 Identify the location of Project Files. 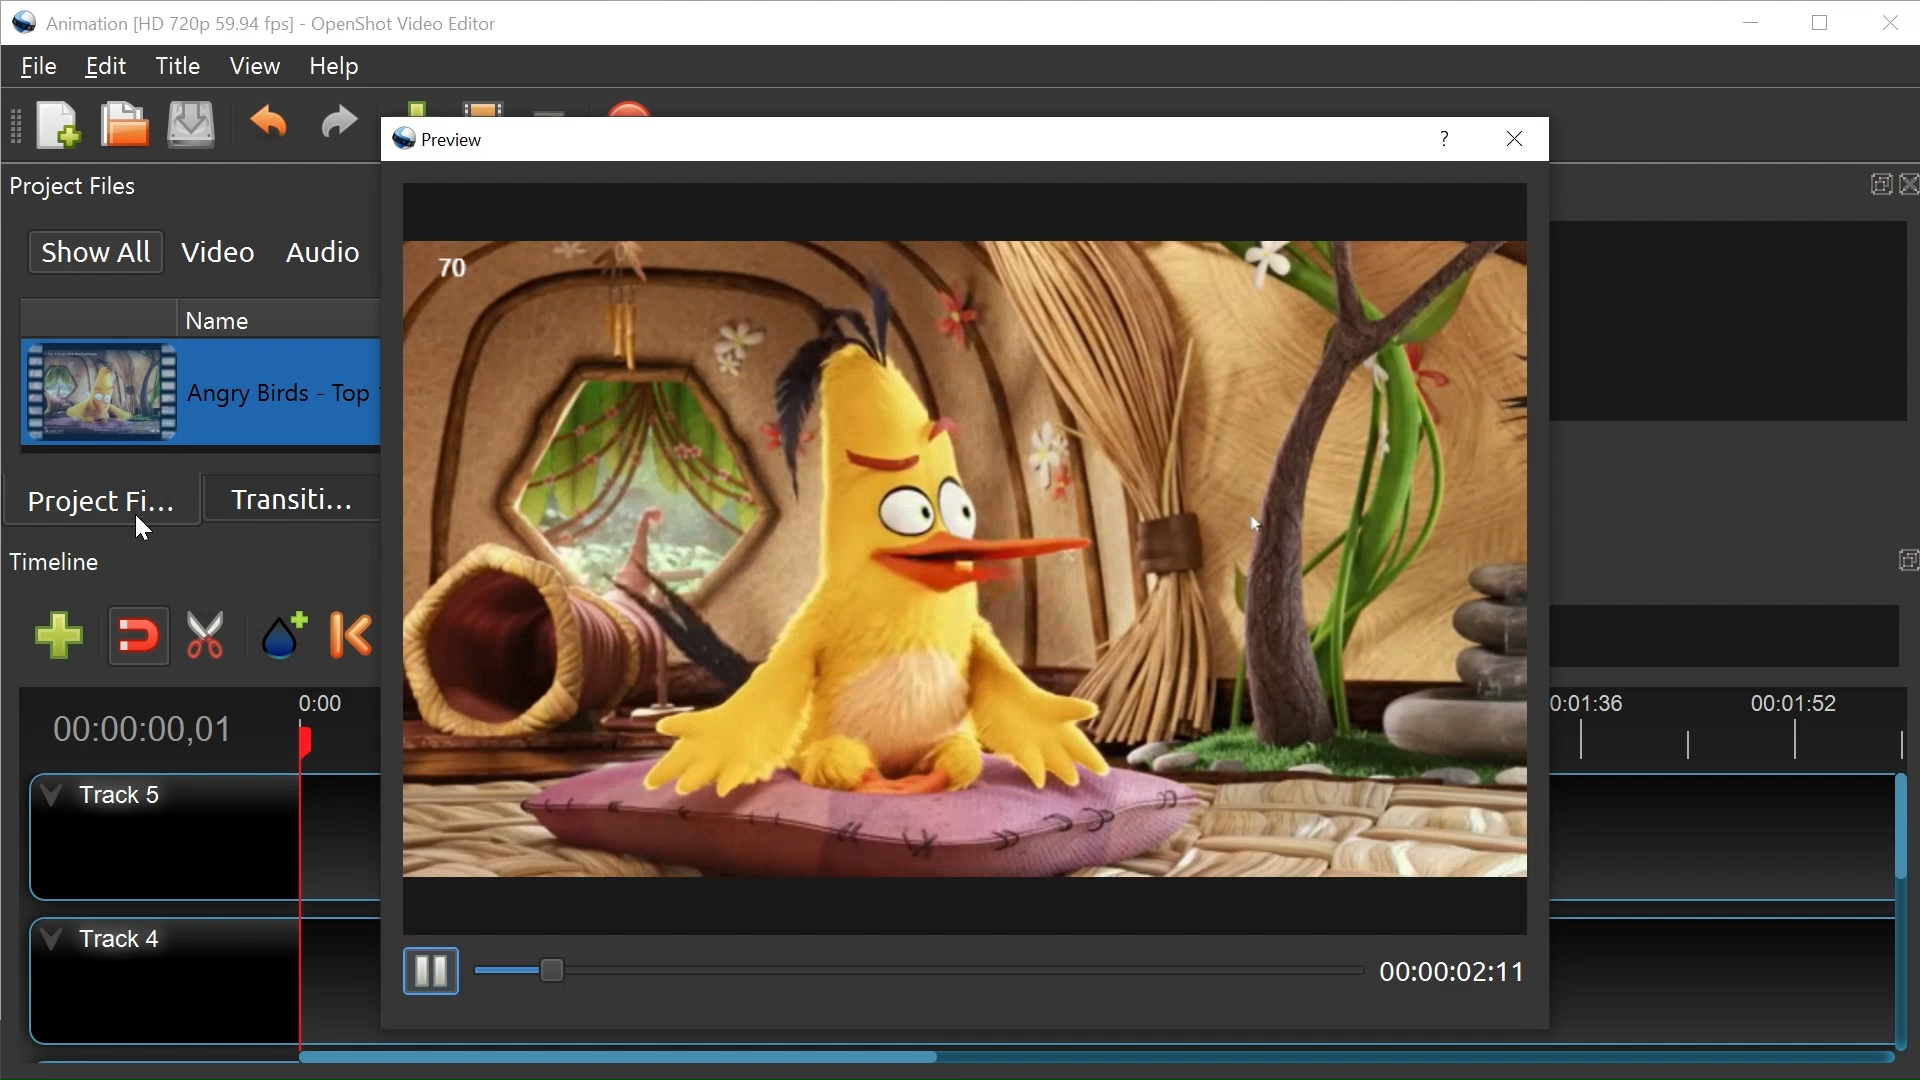
(106, 501).